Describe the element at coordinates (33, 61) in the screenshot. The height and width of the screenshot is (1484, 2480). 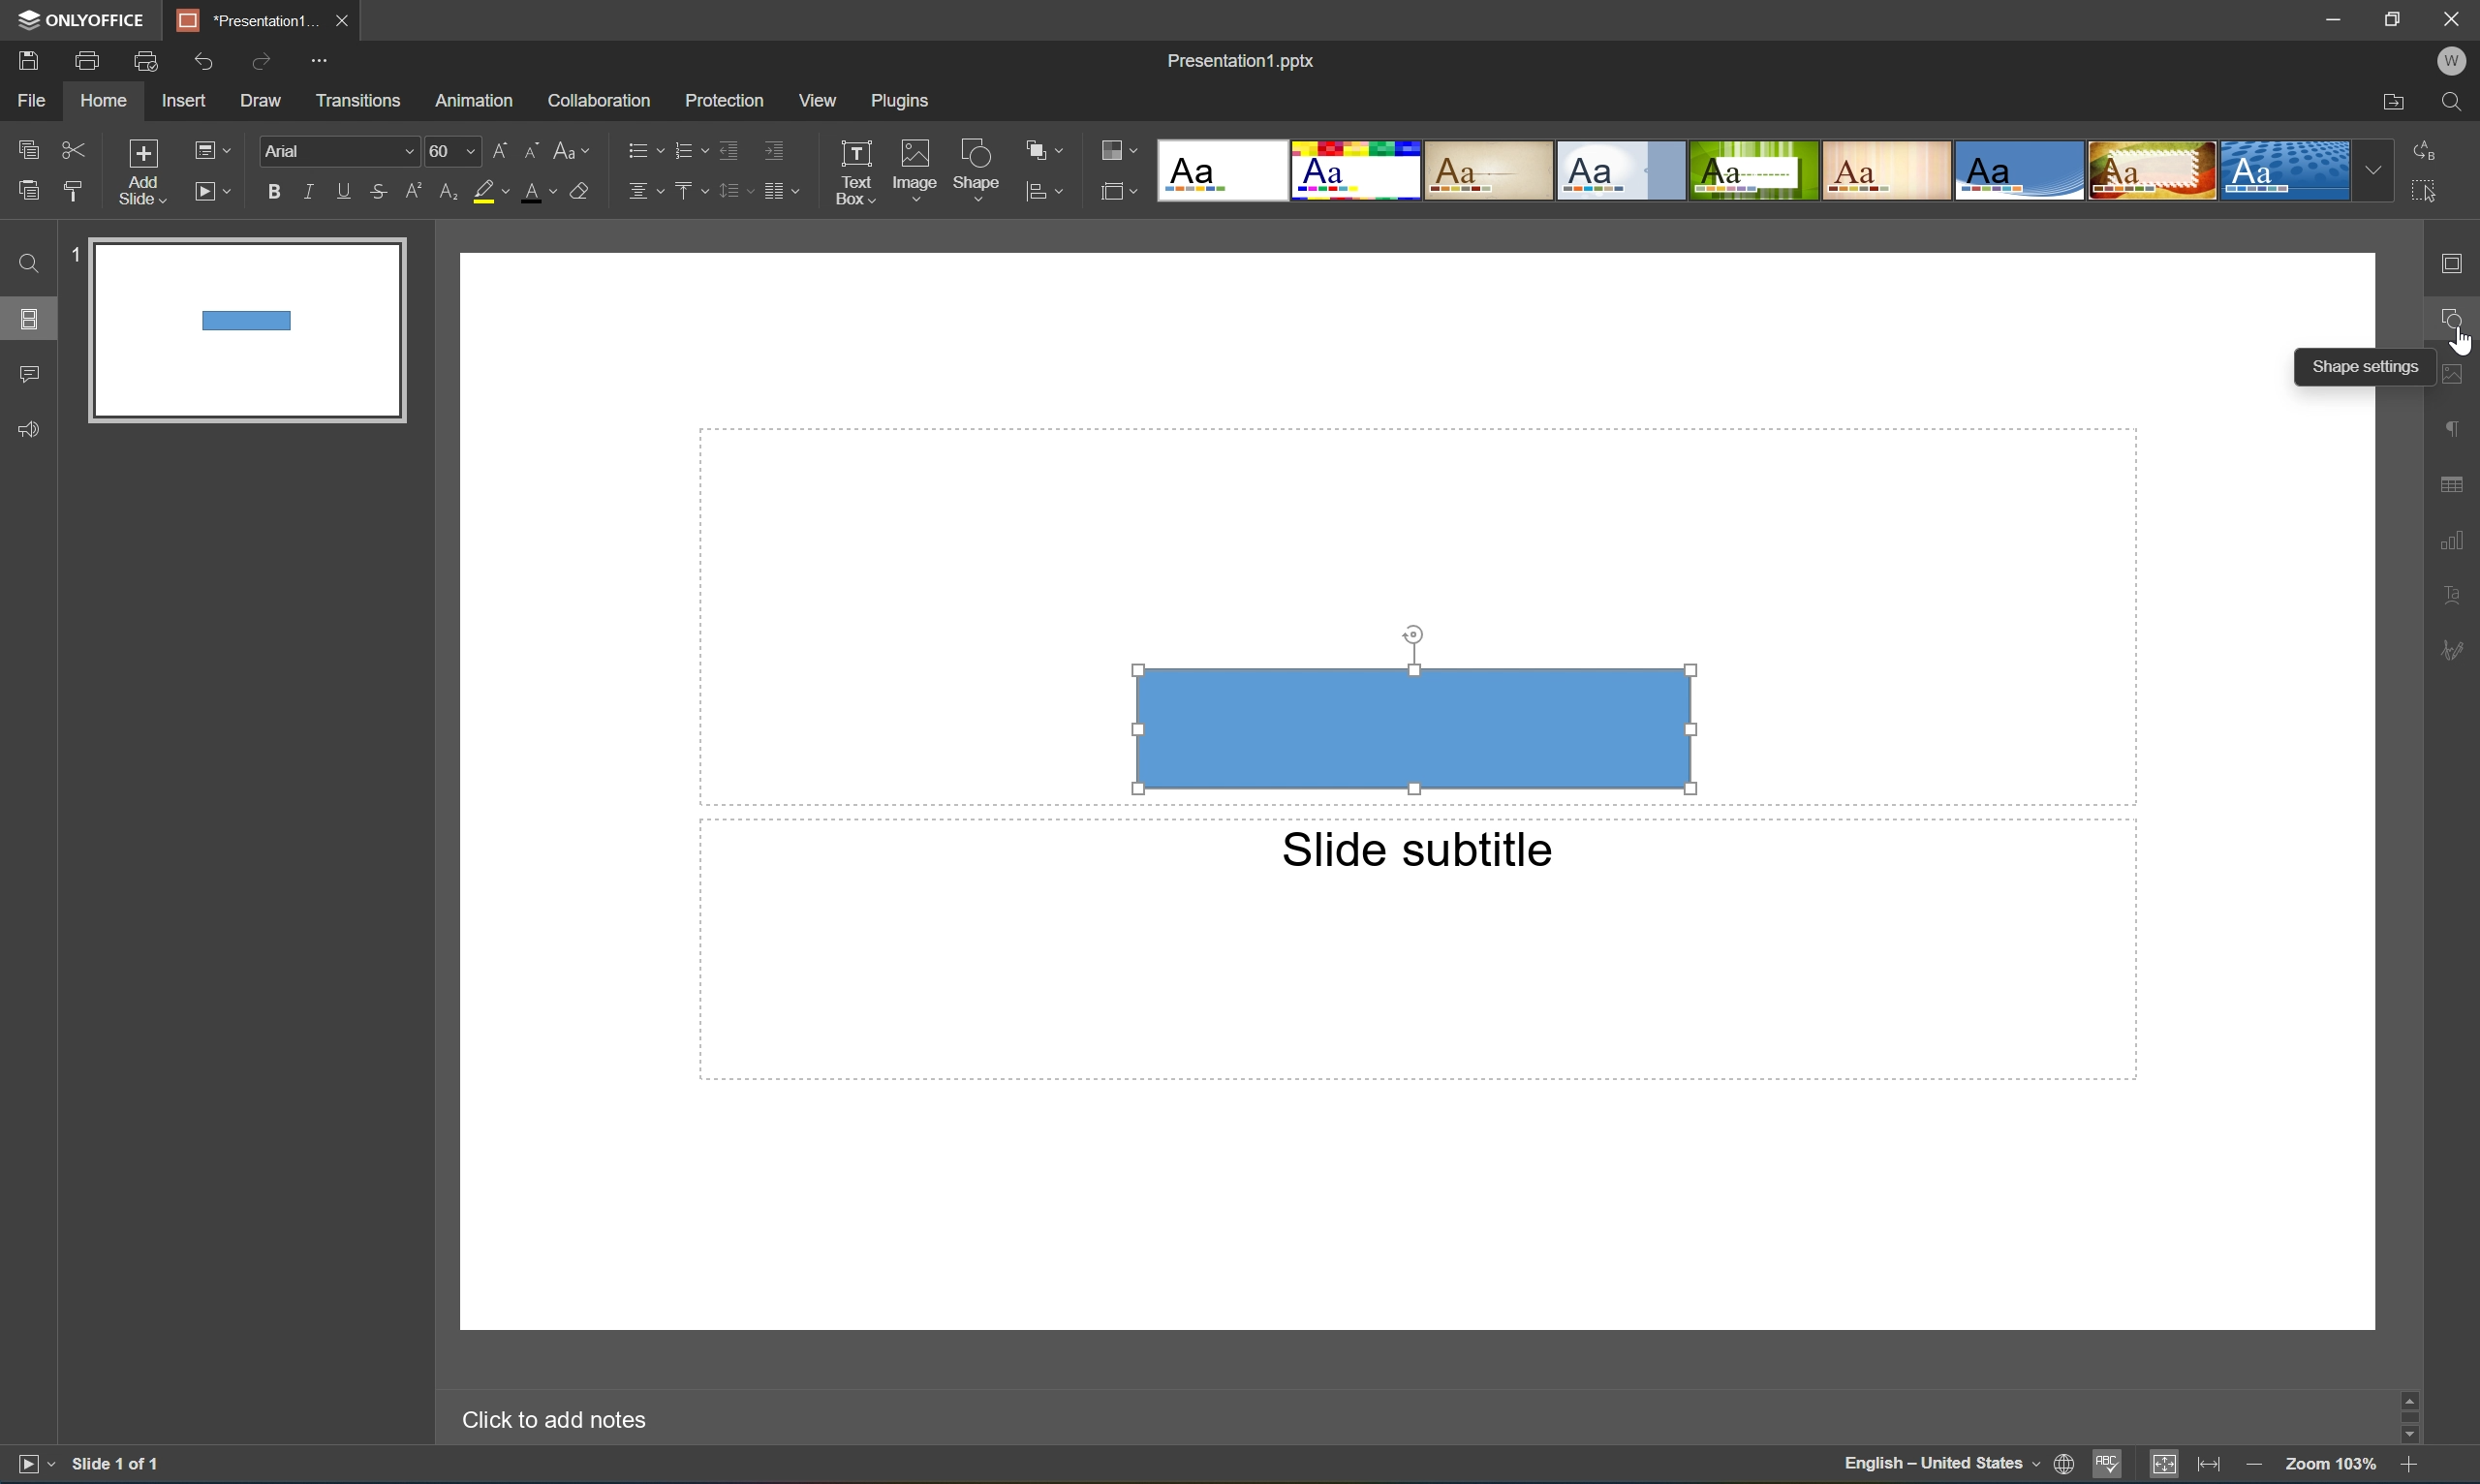
I see `Save` at that location.